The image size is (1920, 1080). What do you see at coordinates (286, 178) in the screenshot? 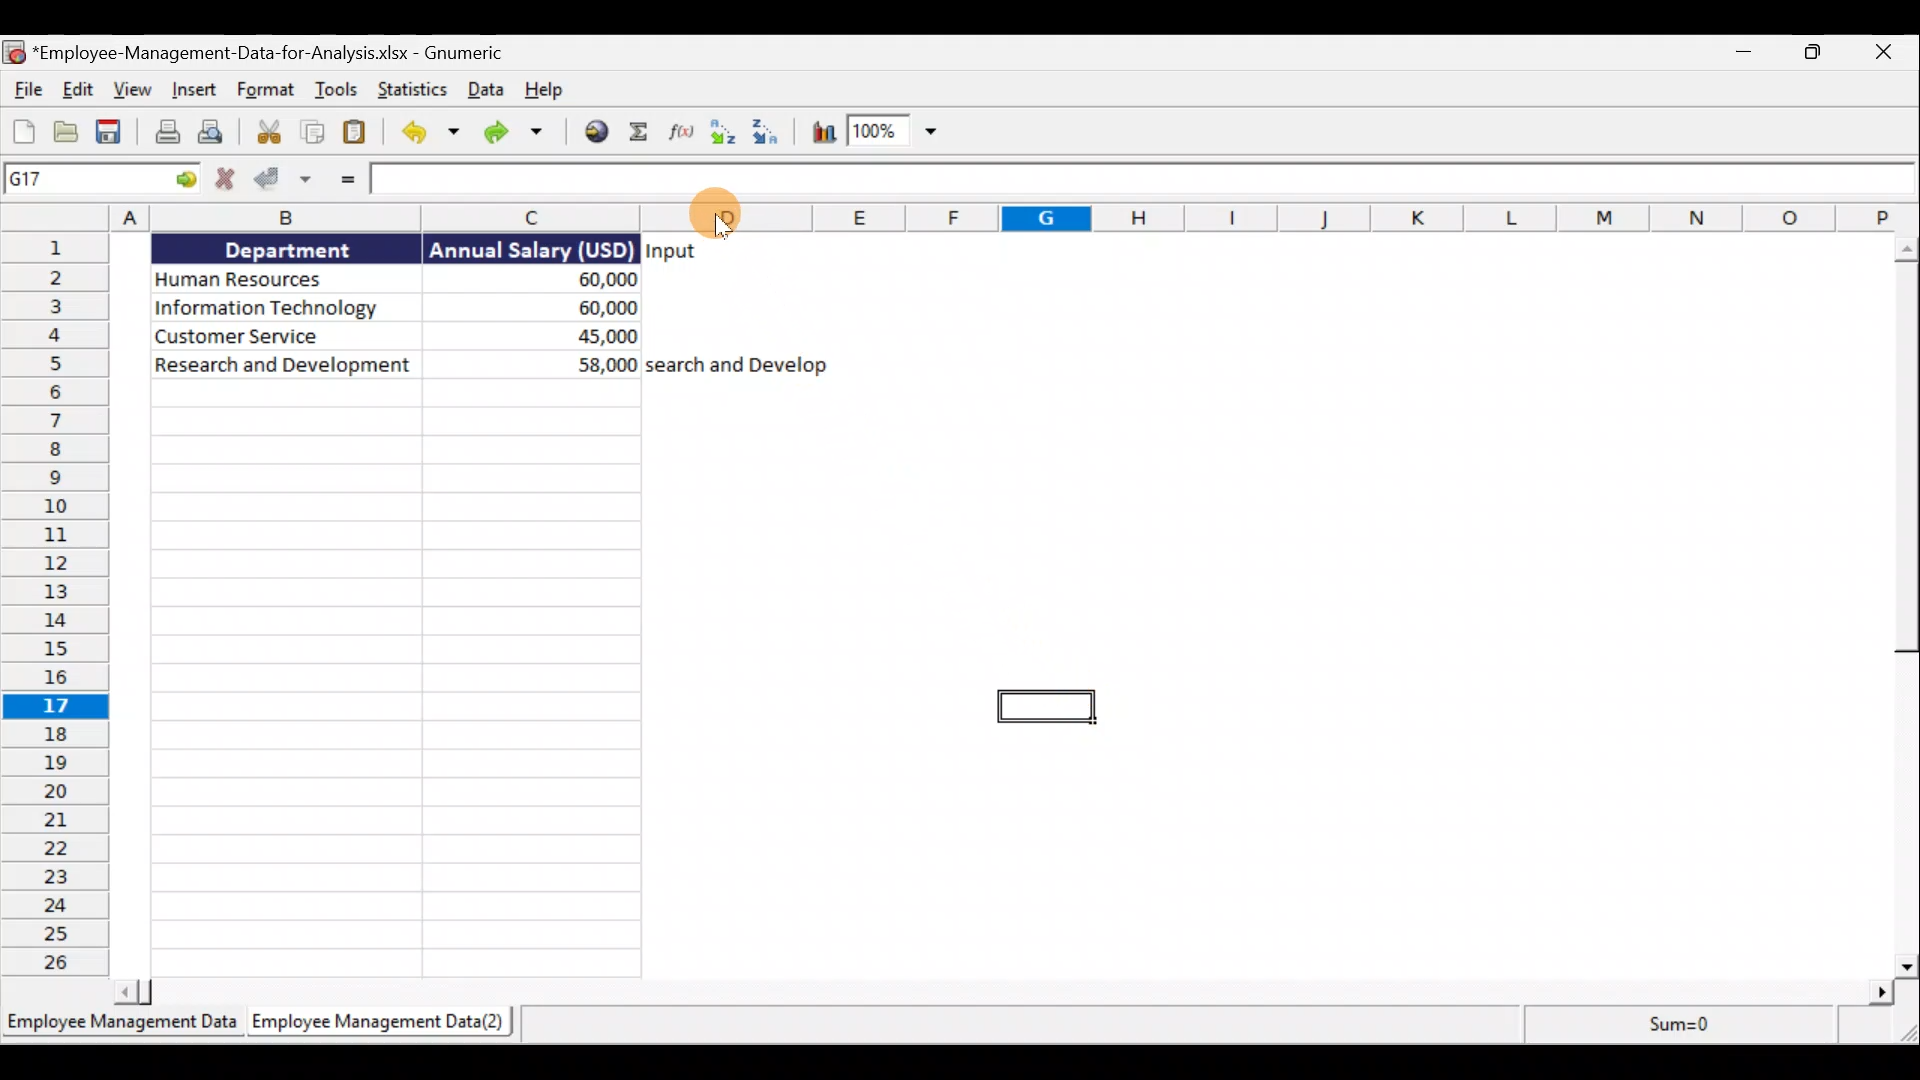
I see `Accept change` at bounding box center [286, 178].